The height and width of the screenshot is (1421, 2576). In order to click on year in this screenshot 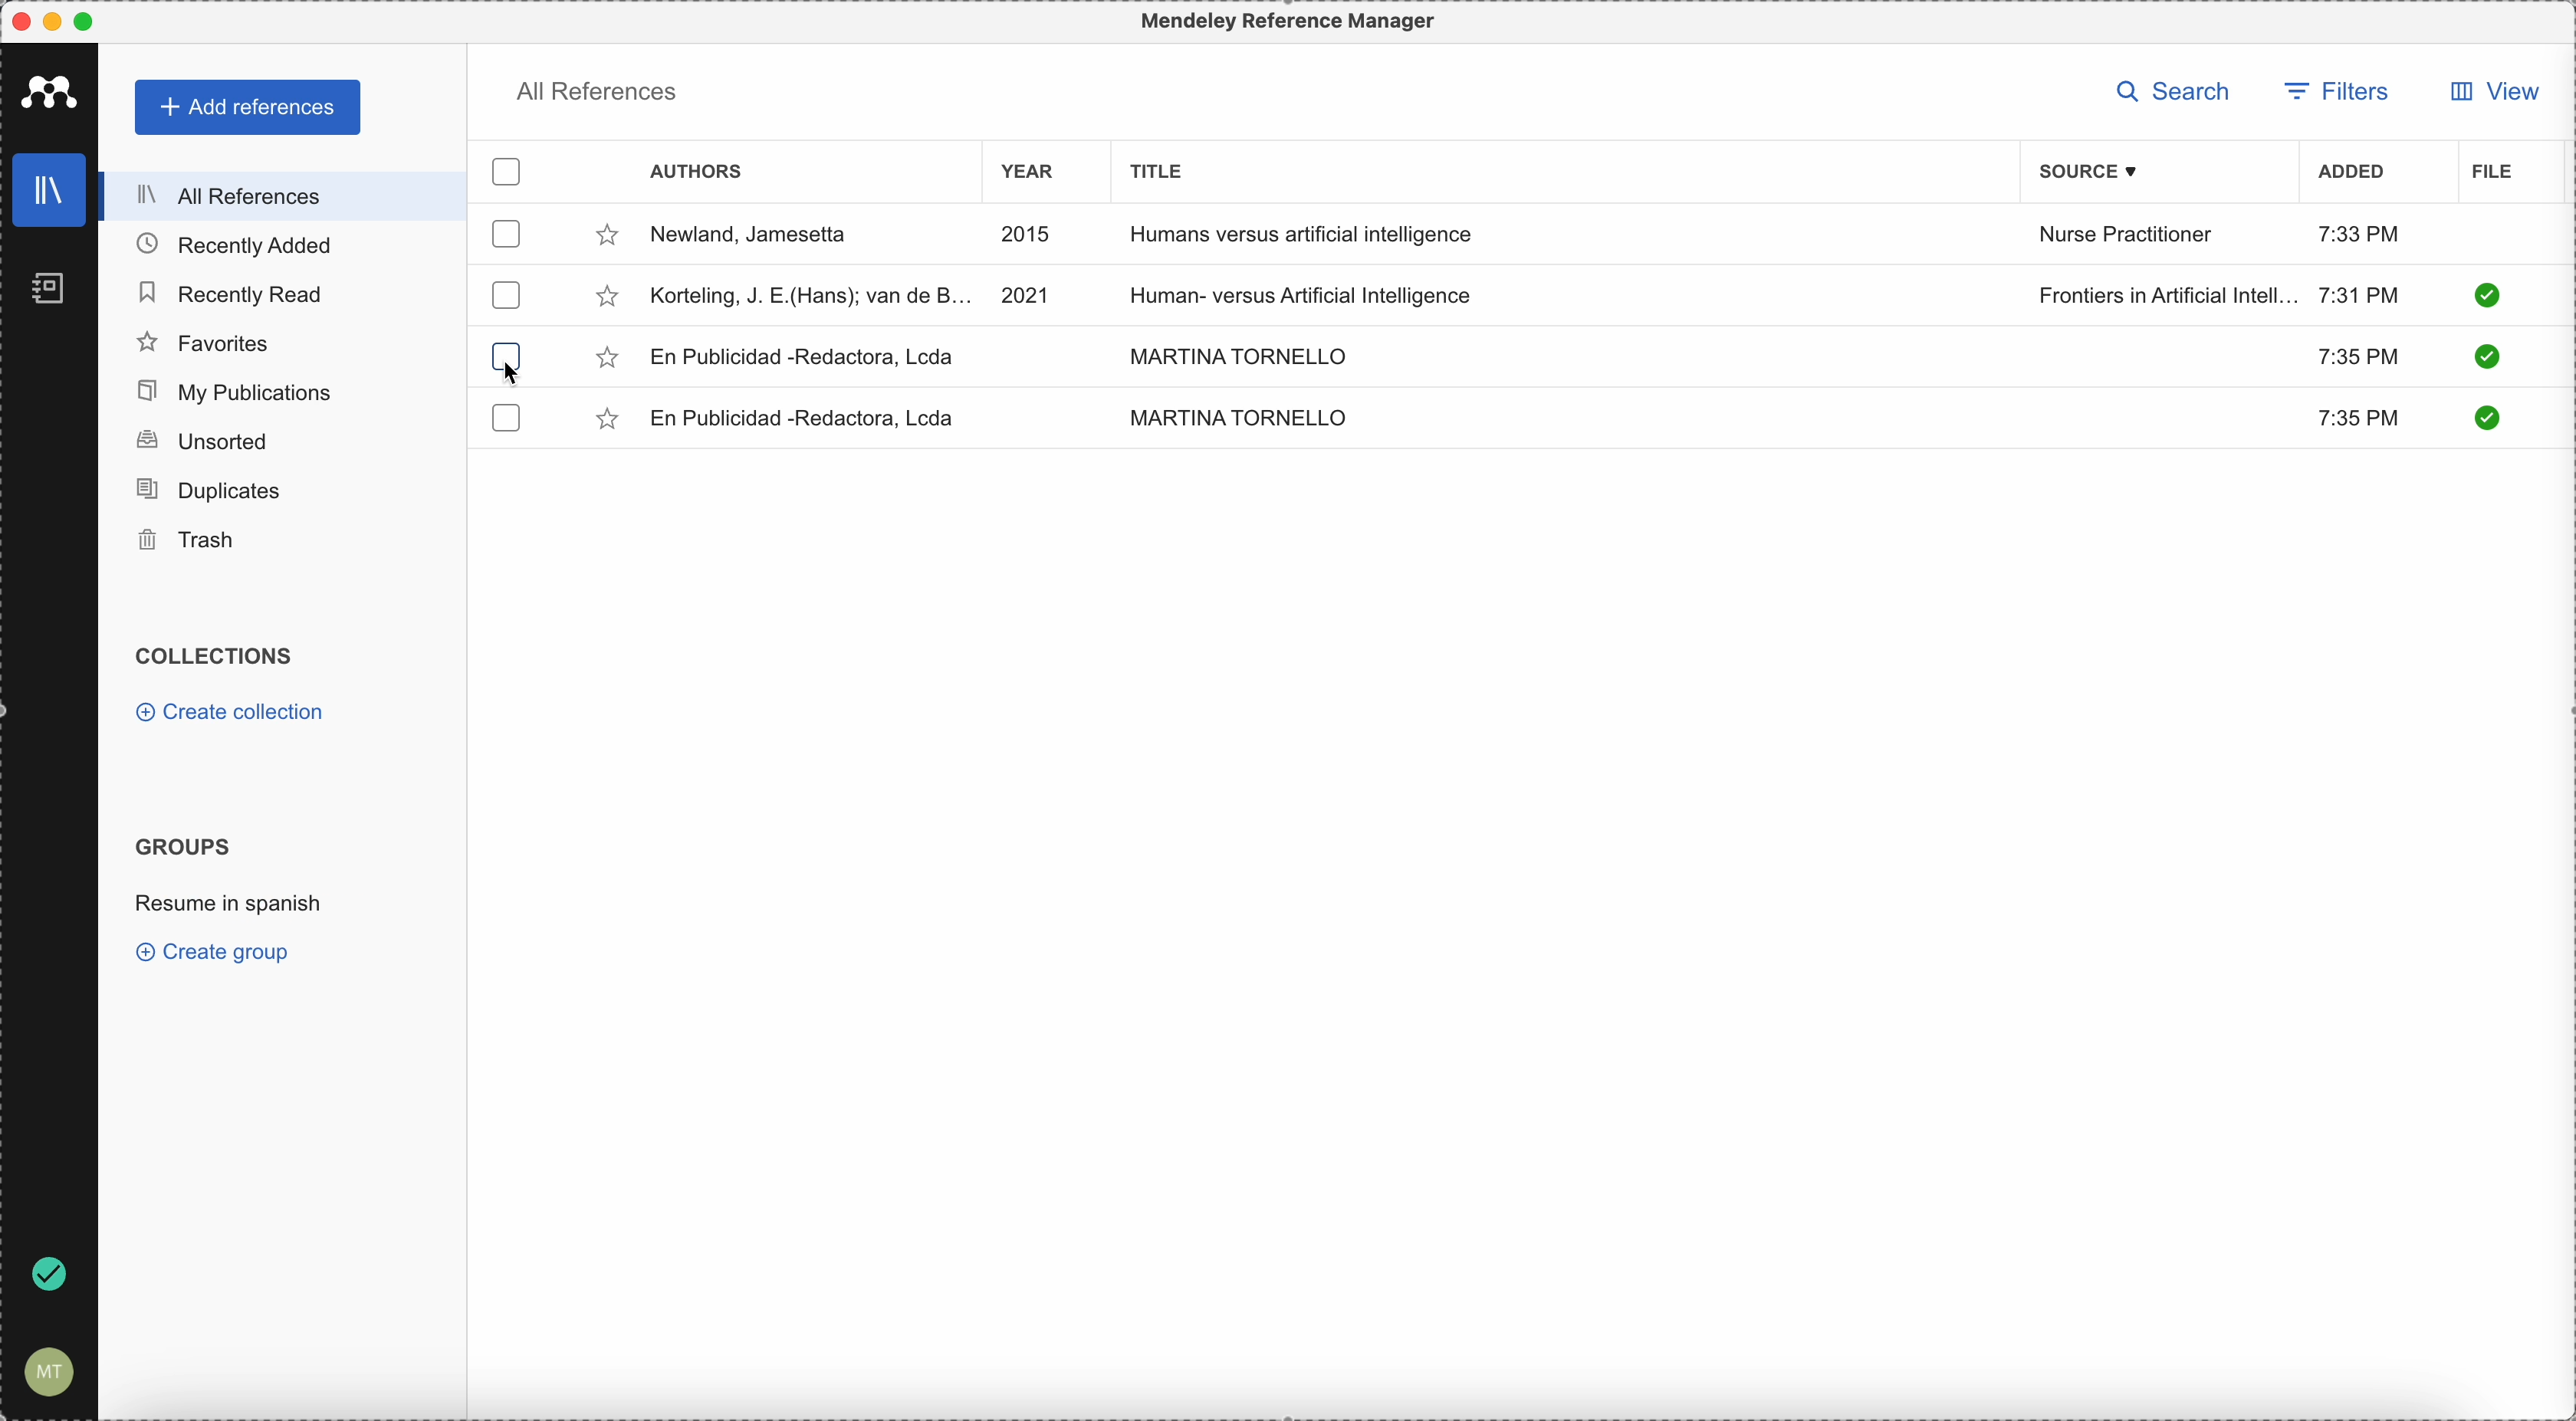, I will do `click(1040, 175)`.